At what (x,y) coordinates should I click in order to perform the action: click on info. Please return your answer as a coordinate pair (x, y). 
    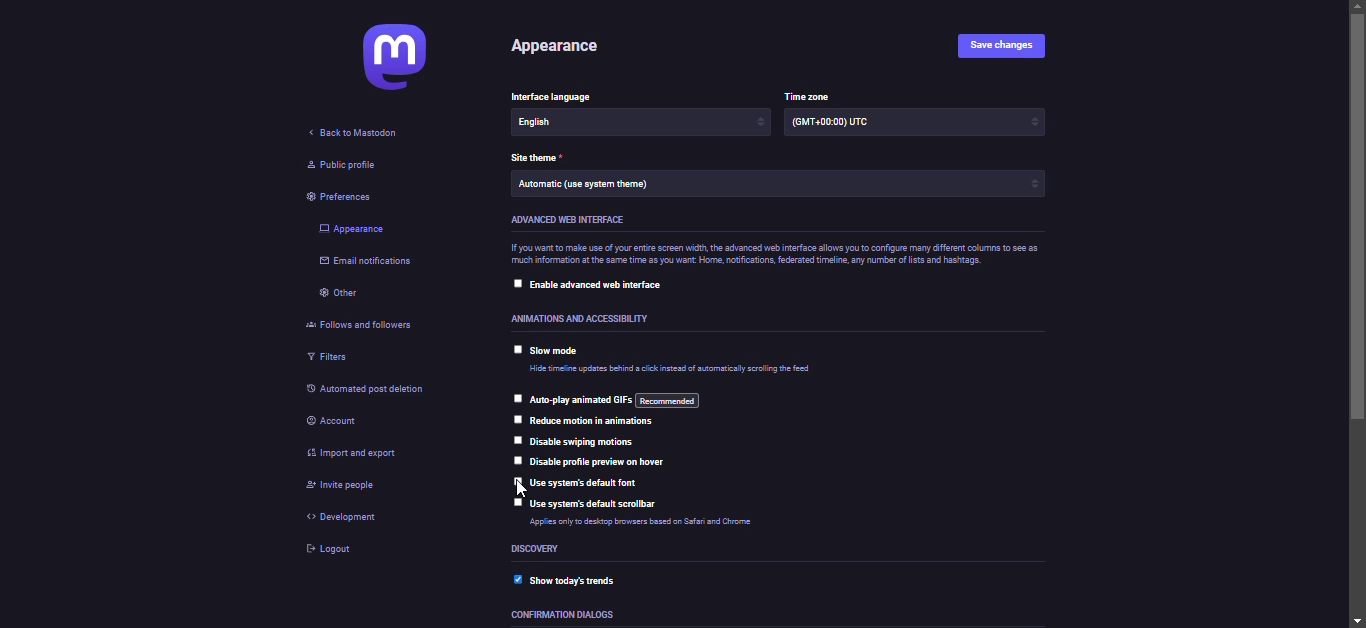
    Looking at the image, I should click on (663, 525).